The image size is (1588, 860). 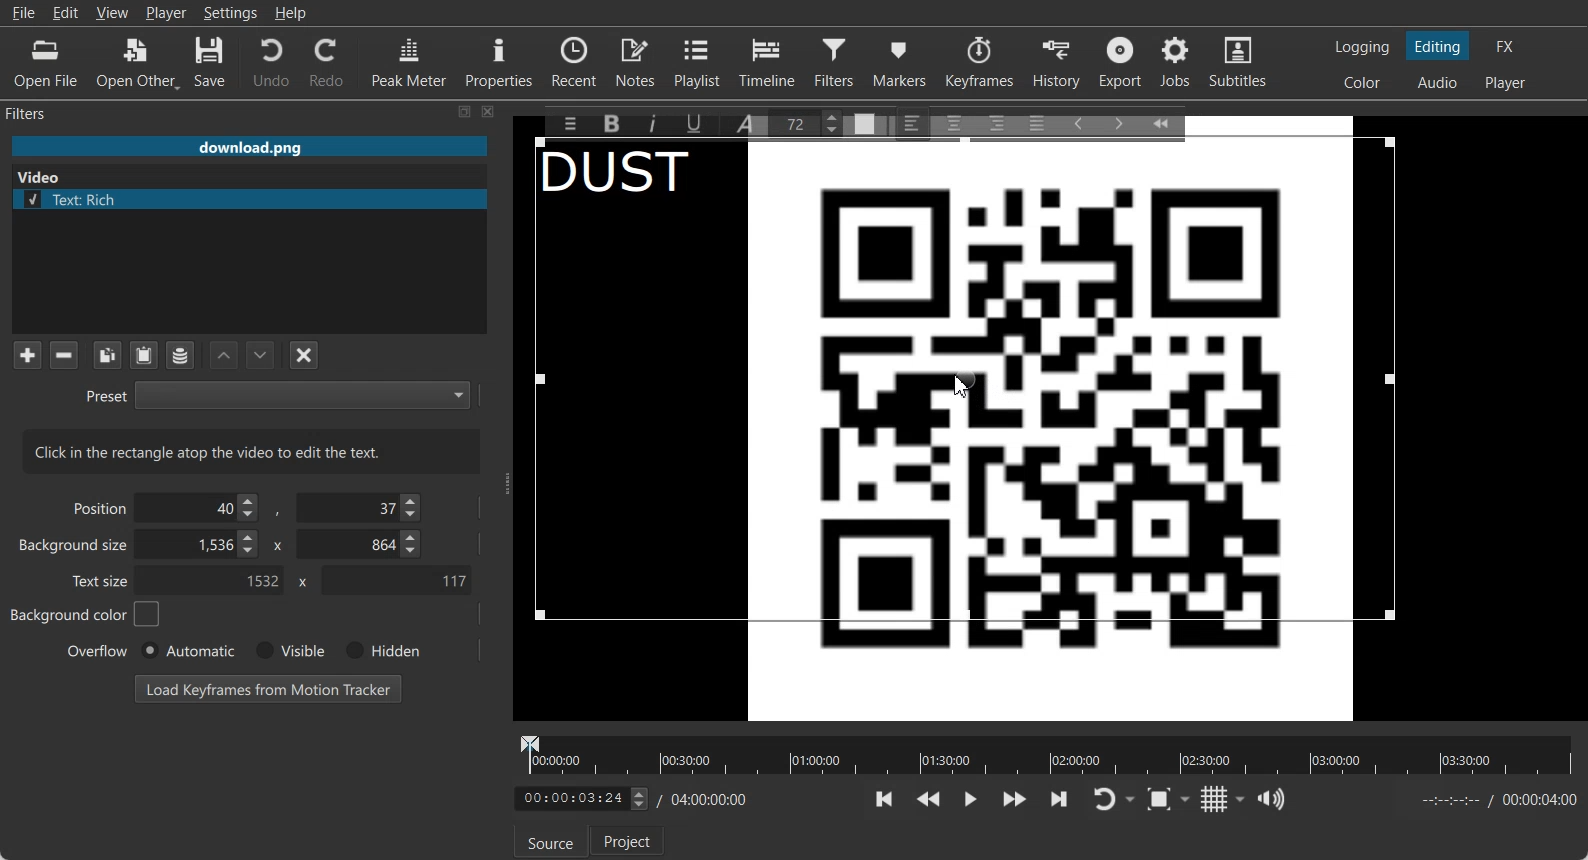 What do you see at coordinates (701, 123) in the screenshot?
I see `Underline` at bounding box center [701, 123].